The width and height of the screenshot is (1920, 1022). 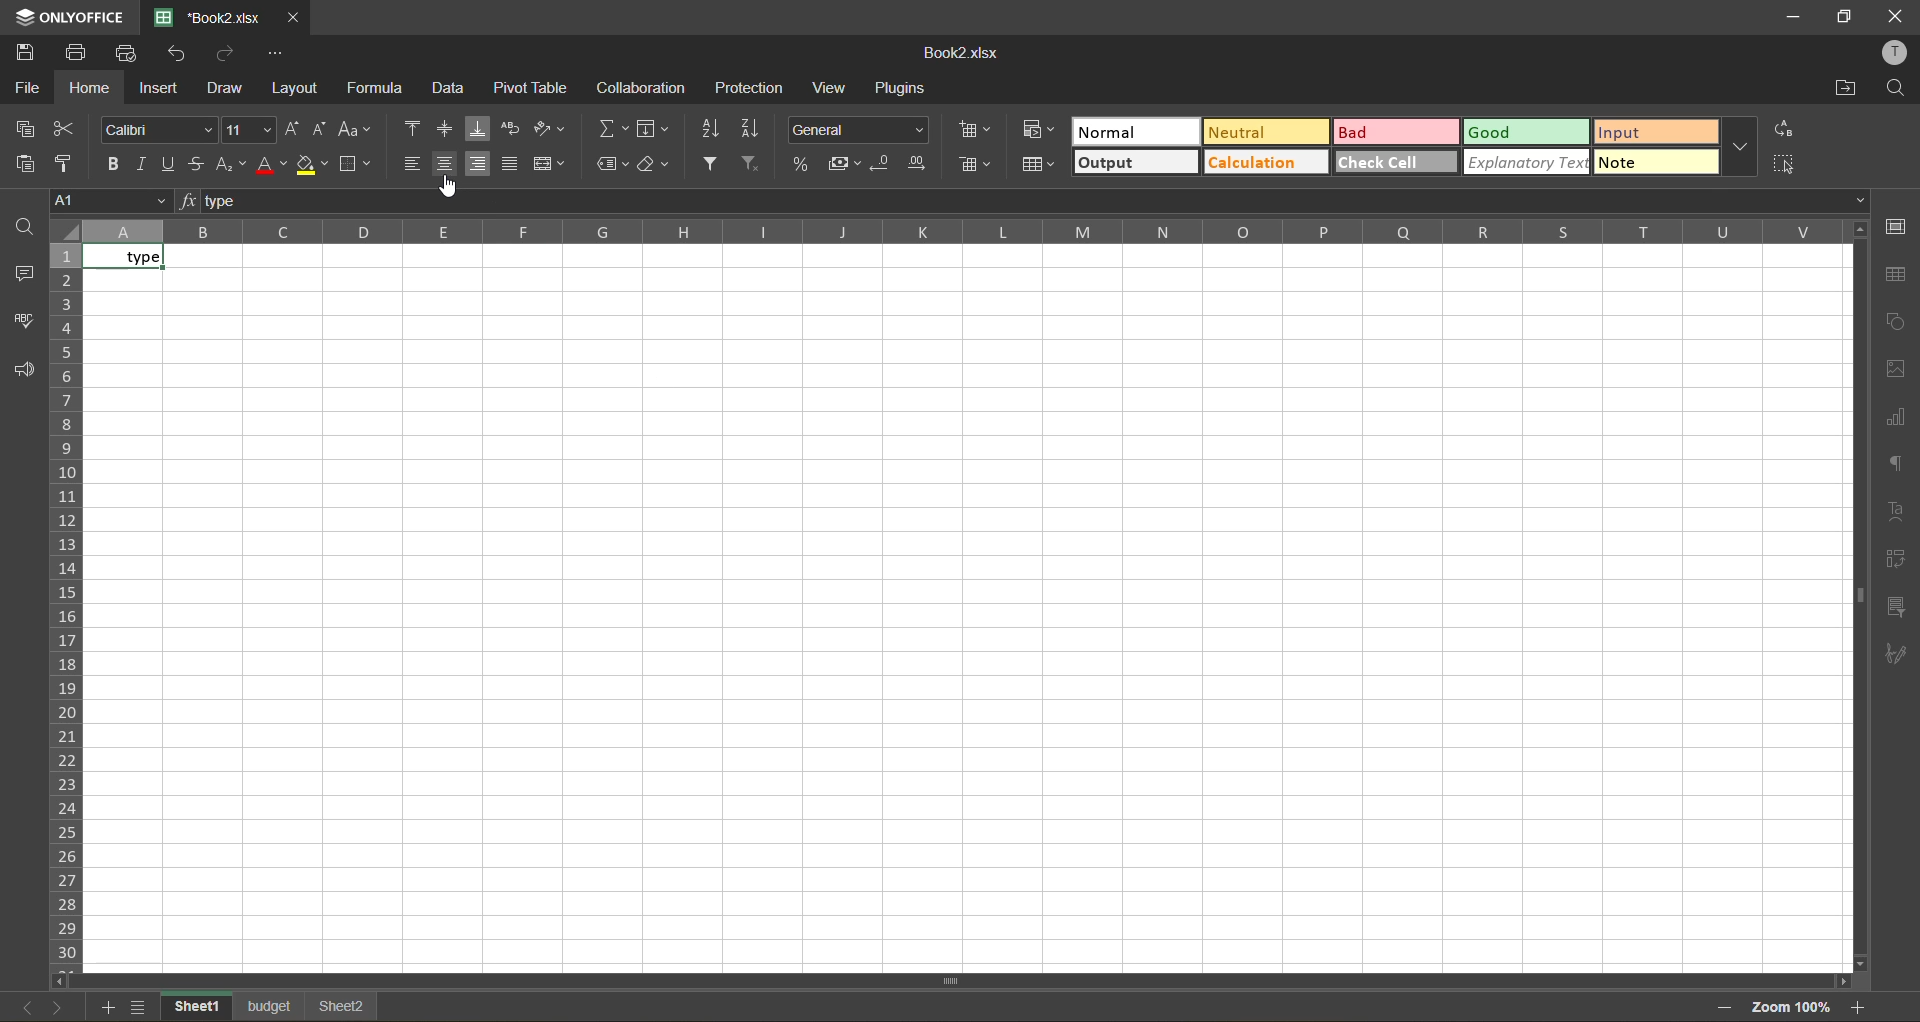 What do you see at coordinates (178, 55) in the screenshot?
I see `undo` at bounding box center [178, 55].